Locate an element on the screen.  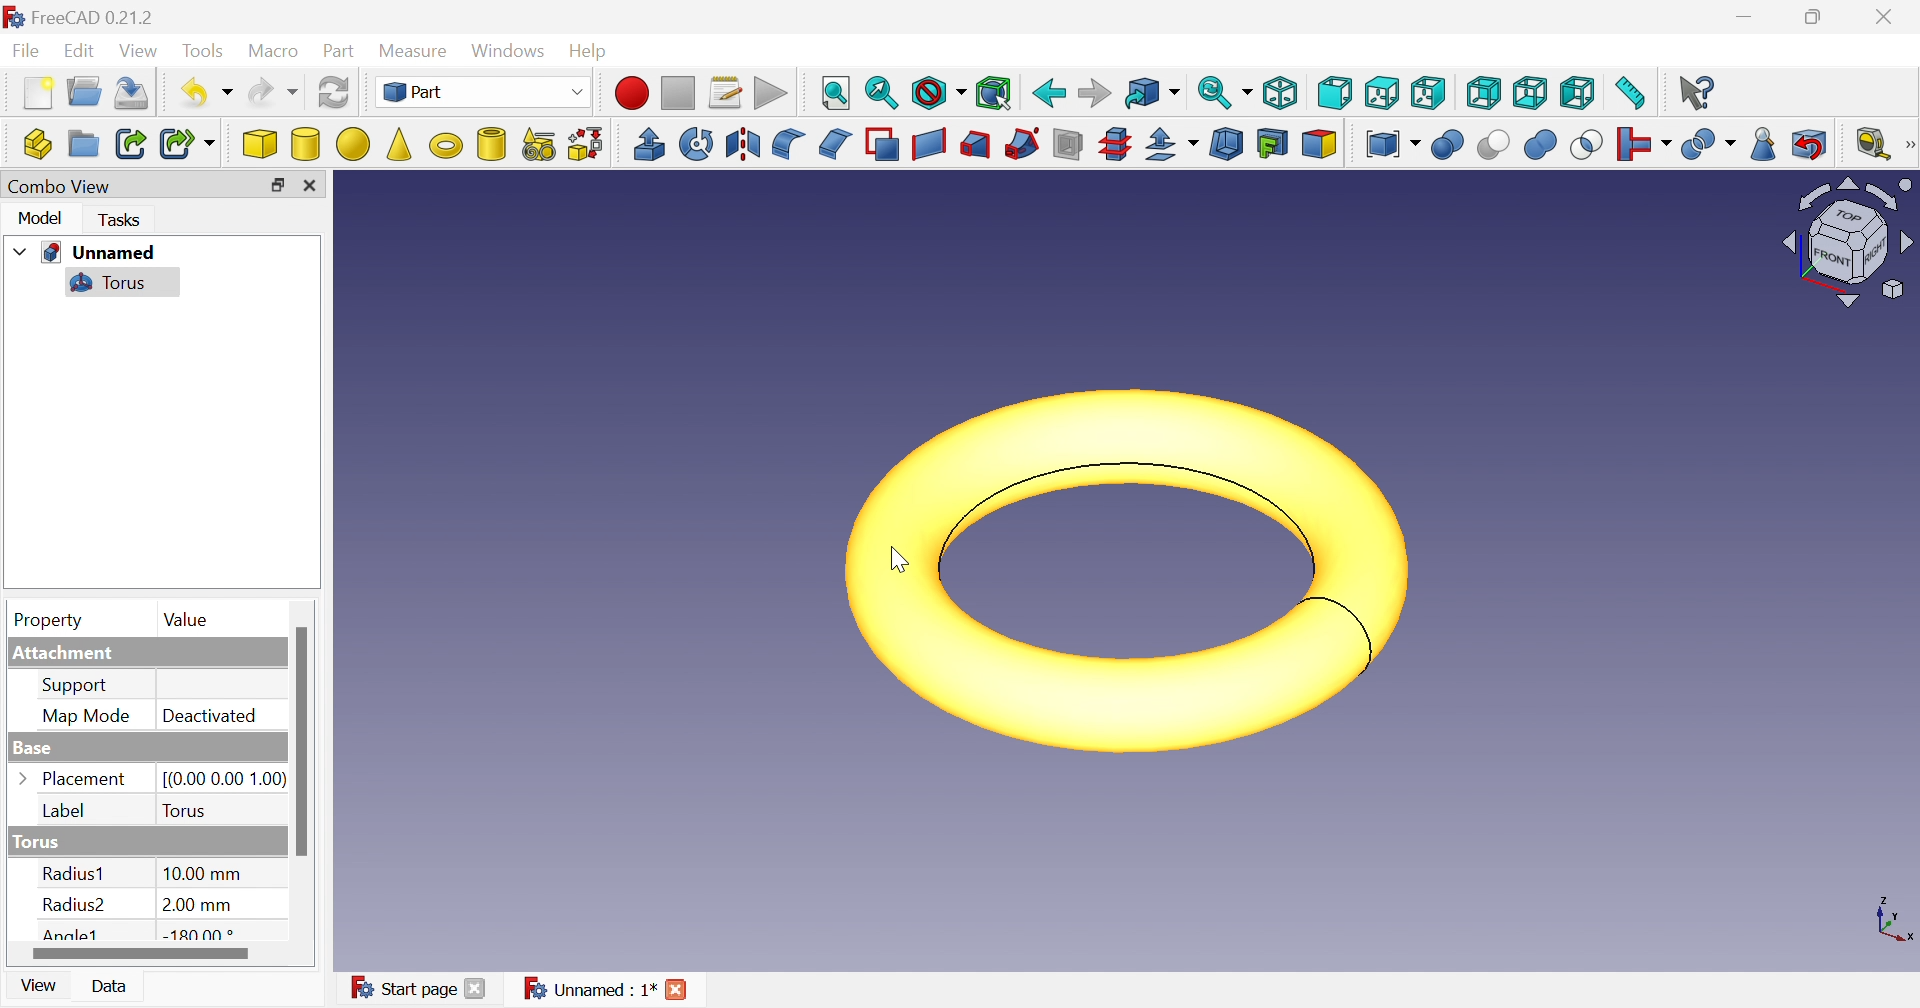
Close is located at coordinates (310, 183).